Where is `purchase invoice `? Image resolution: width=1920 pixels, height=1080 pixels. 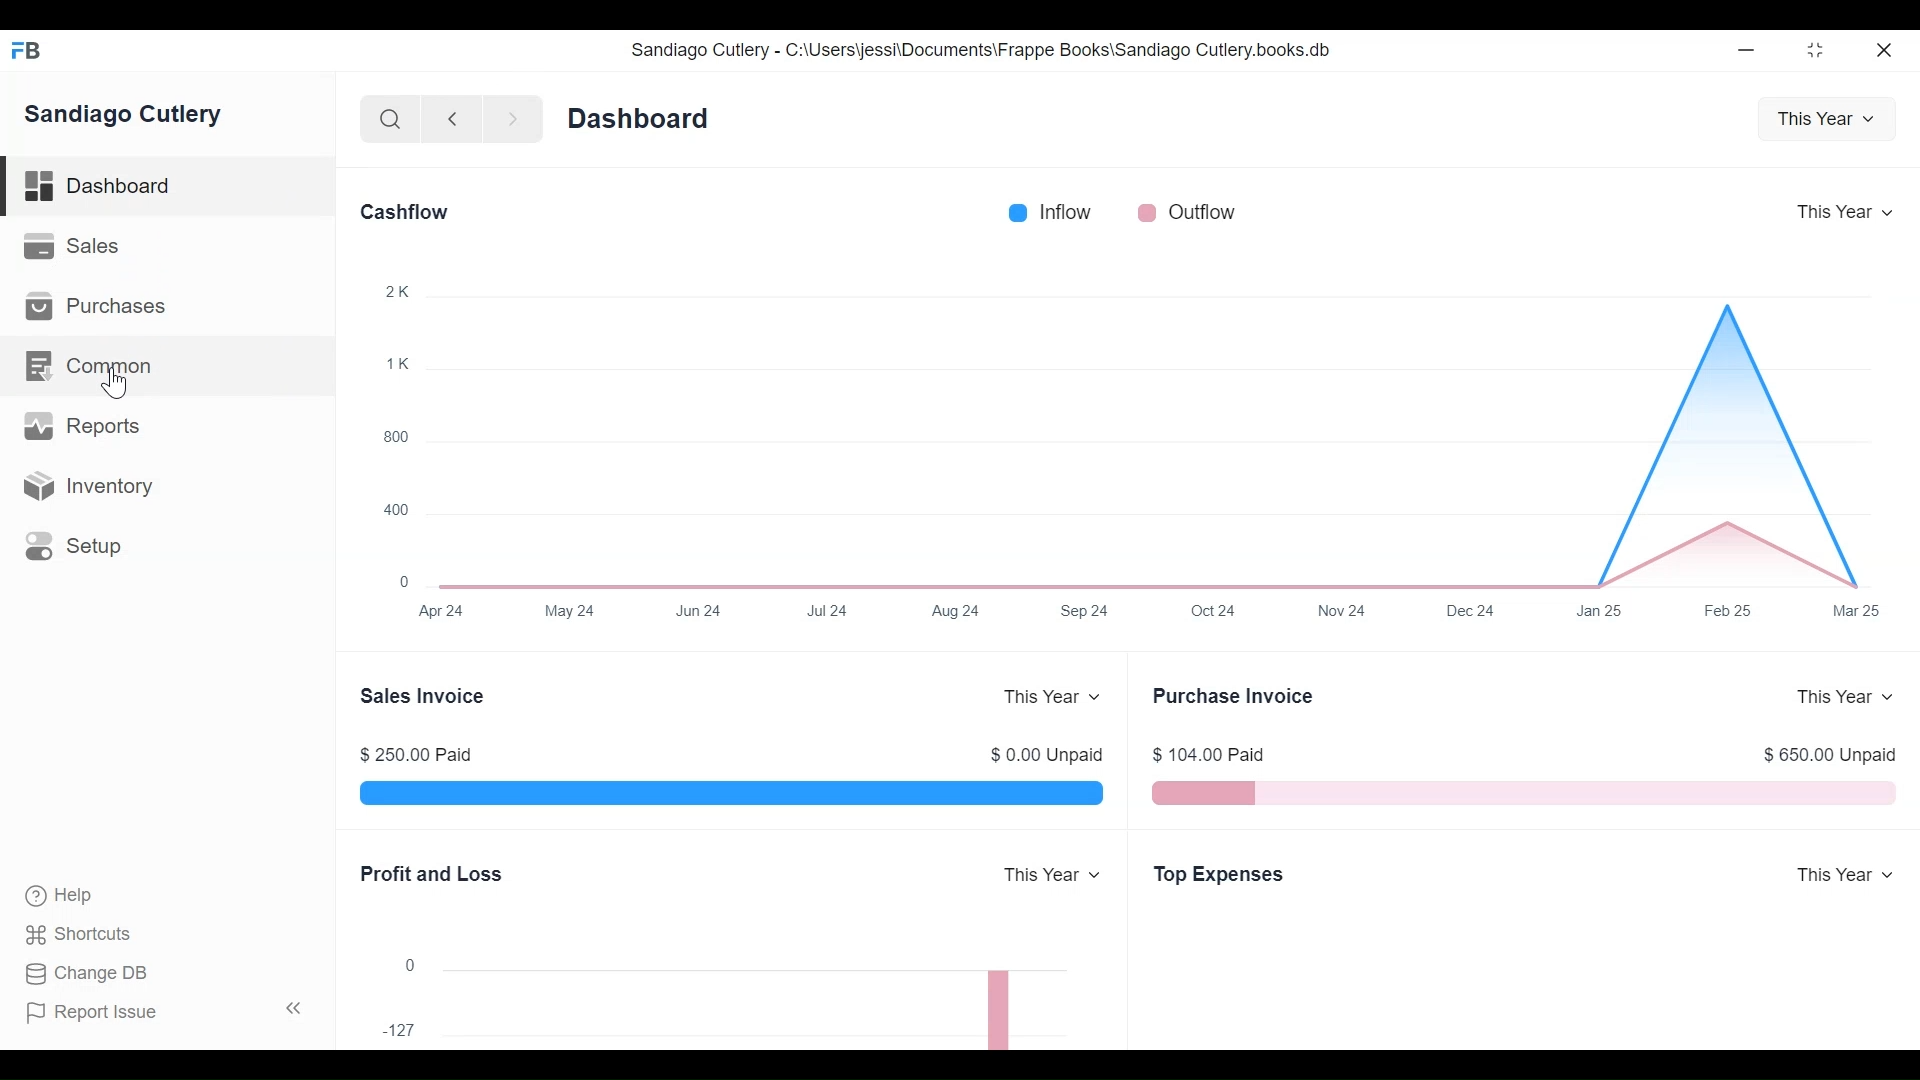
purchase invoice  is located at coordinates (1524, 794).